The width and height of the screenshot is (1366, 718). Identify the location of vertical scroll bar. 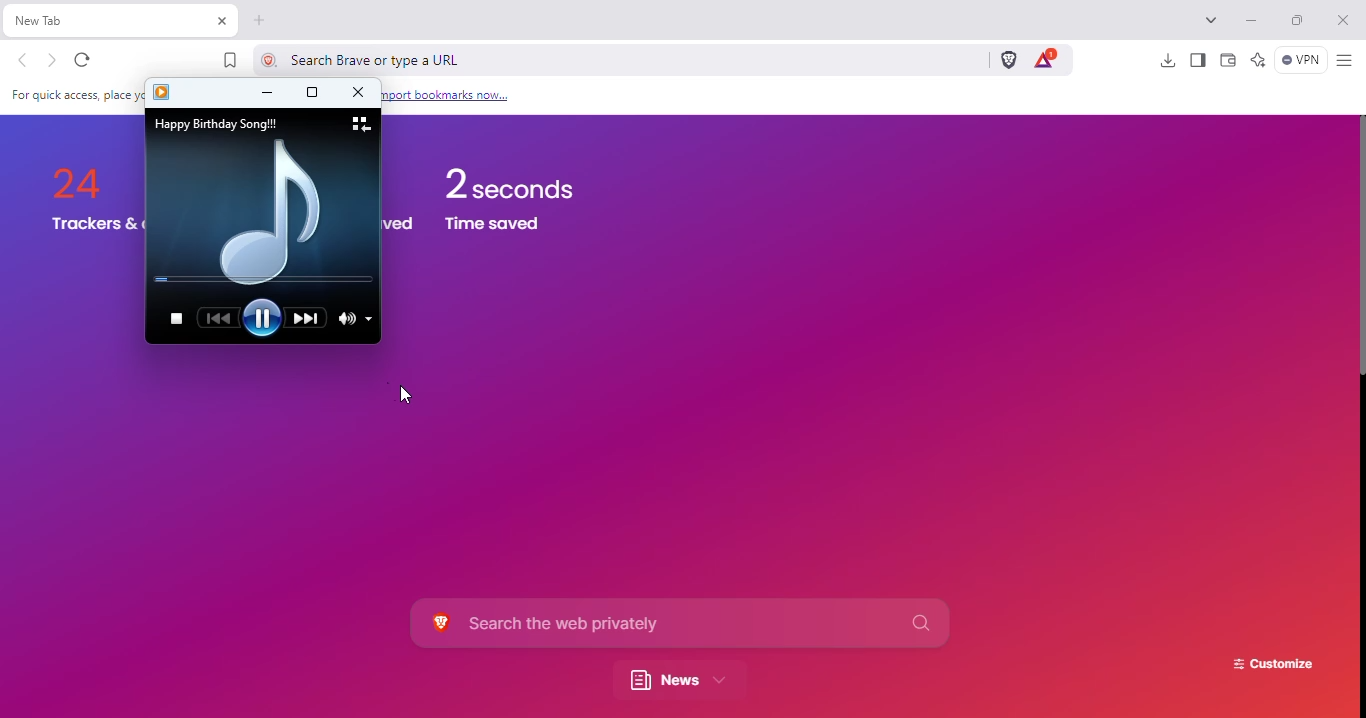
(1363, 249).